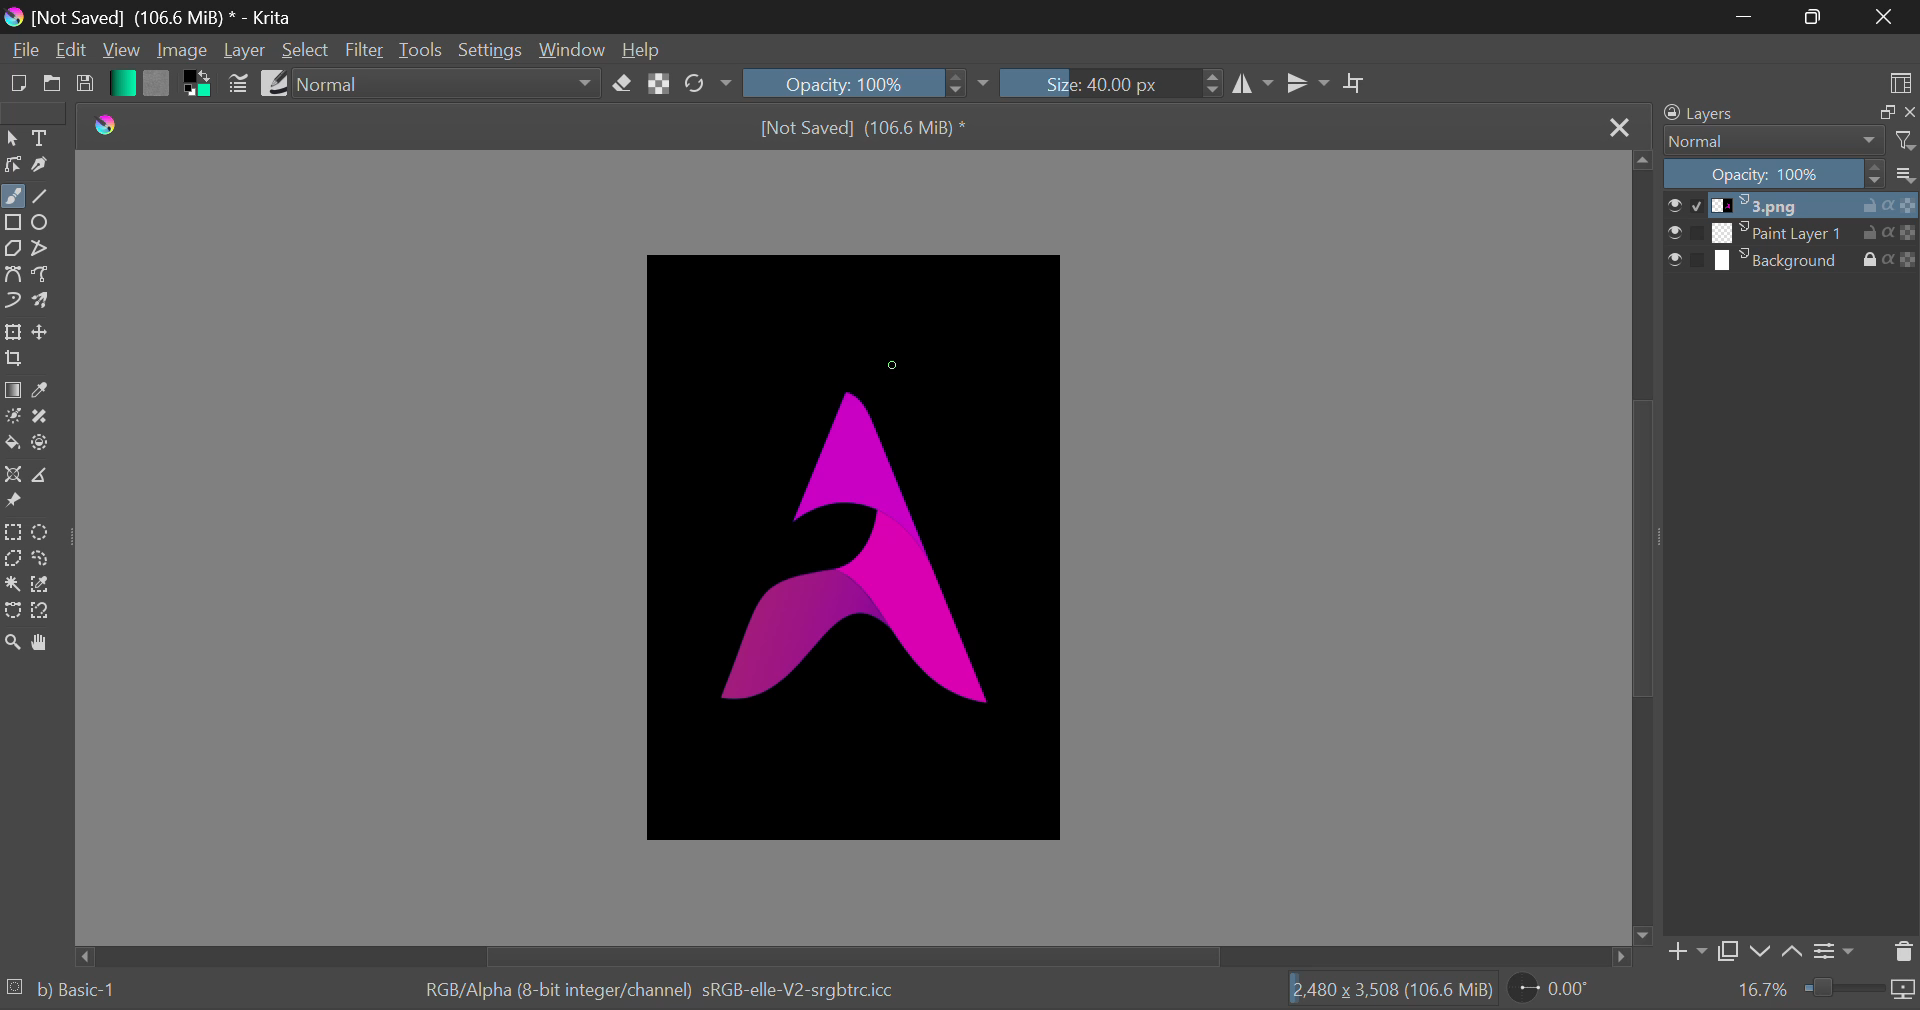  I want to click on Text, so click(42, 137).